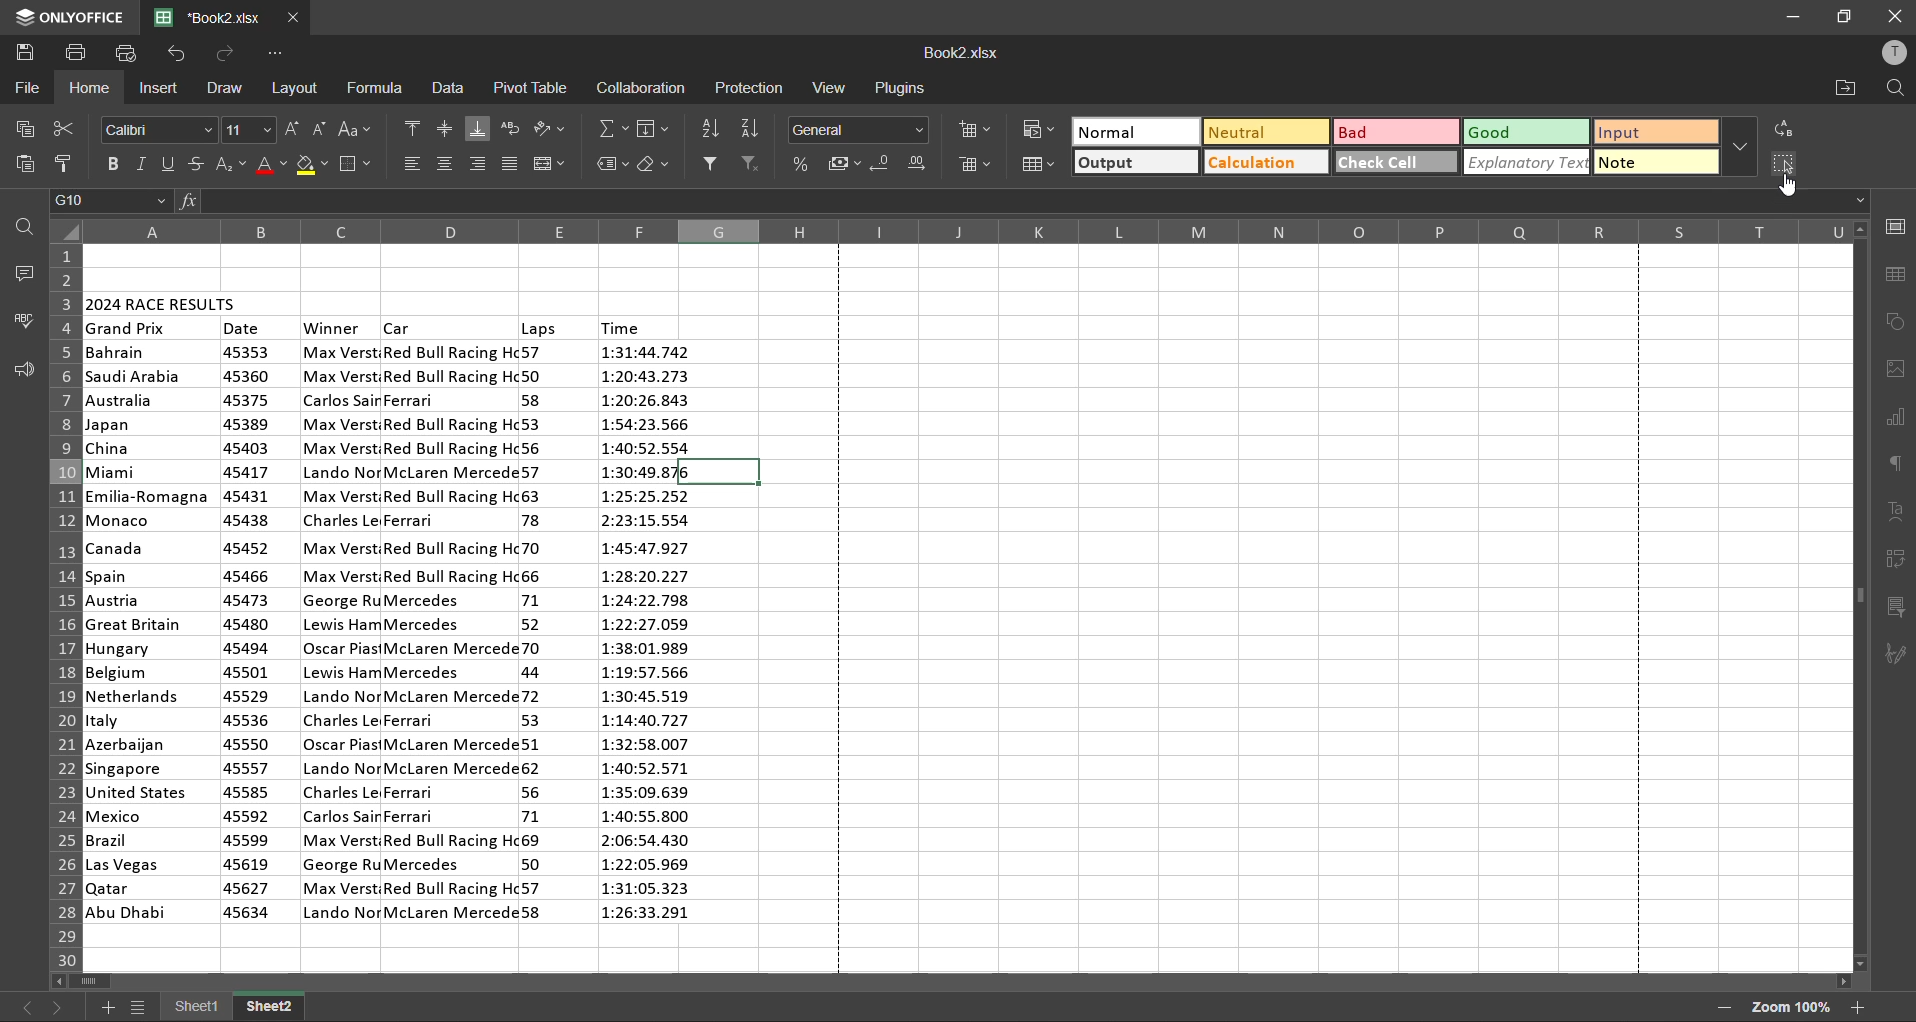 This screenshot has height=1022, width=1916. Describe the element at coordinates (342, 632) in the screenshot. I see `winner` at that location.